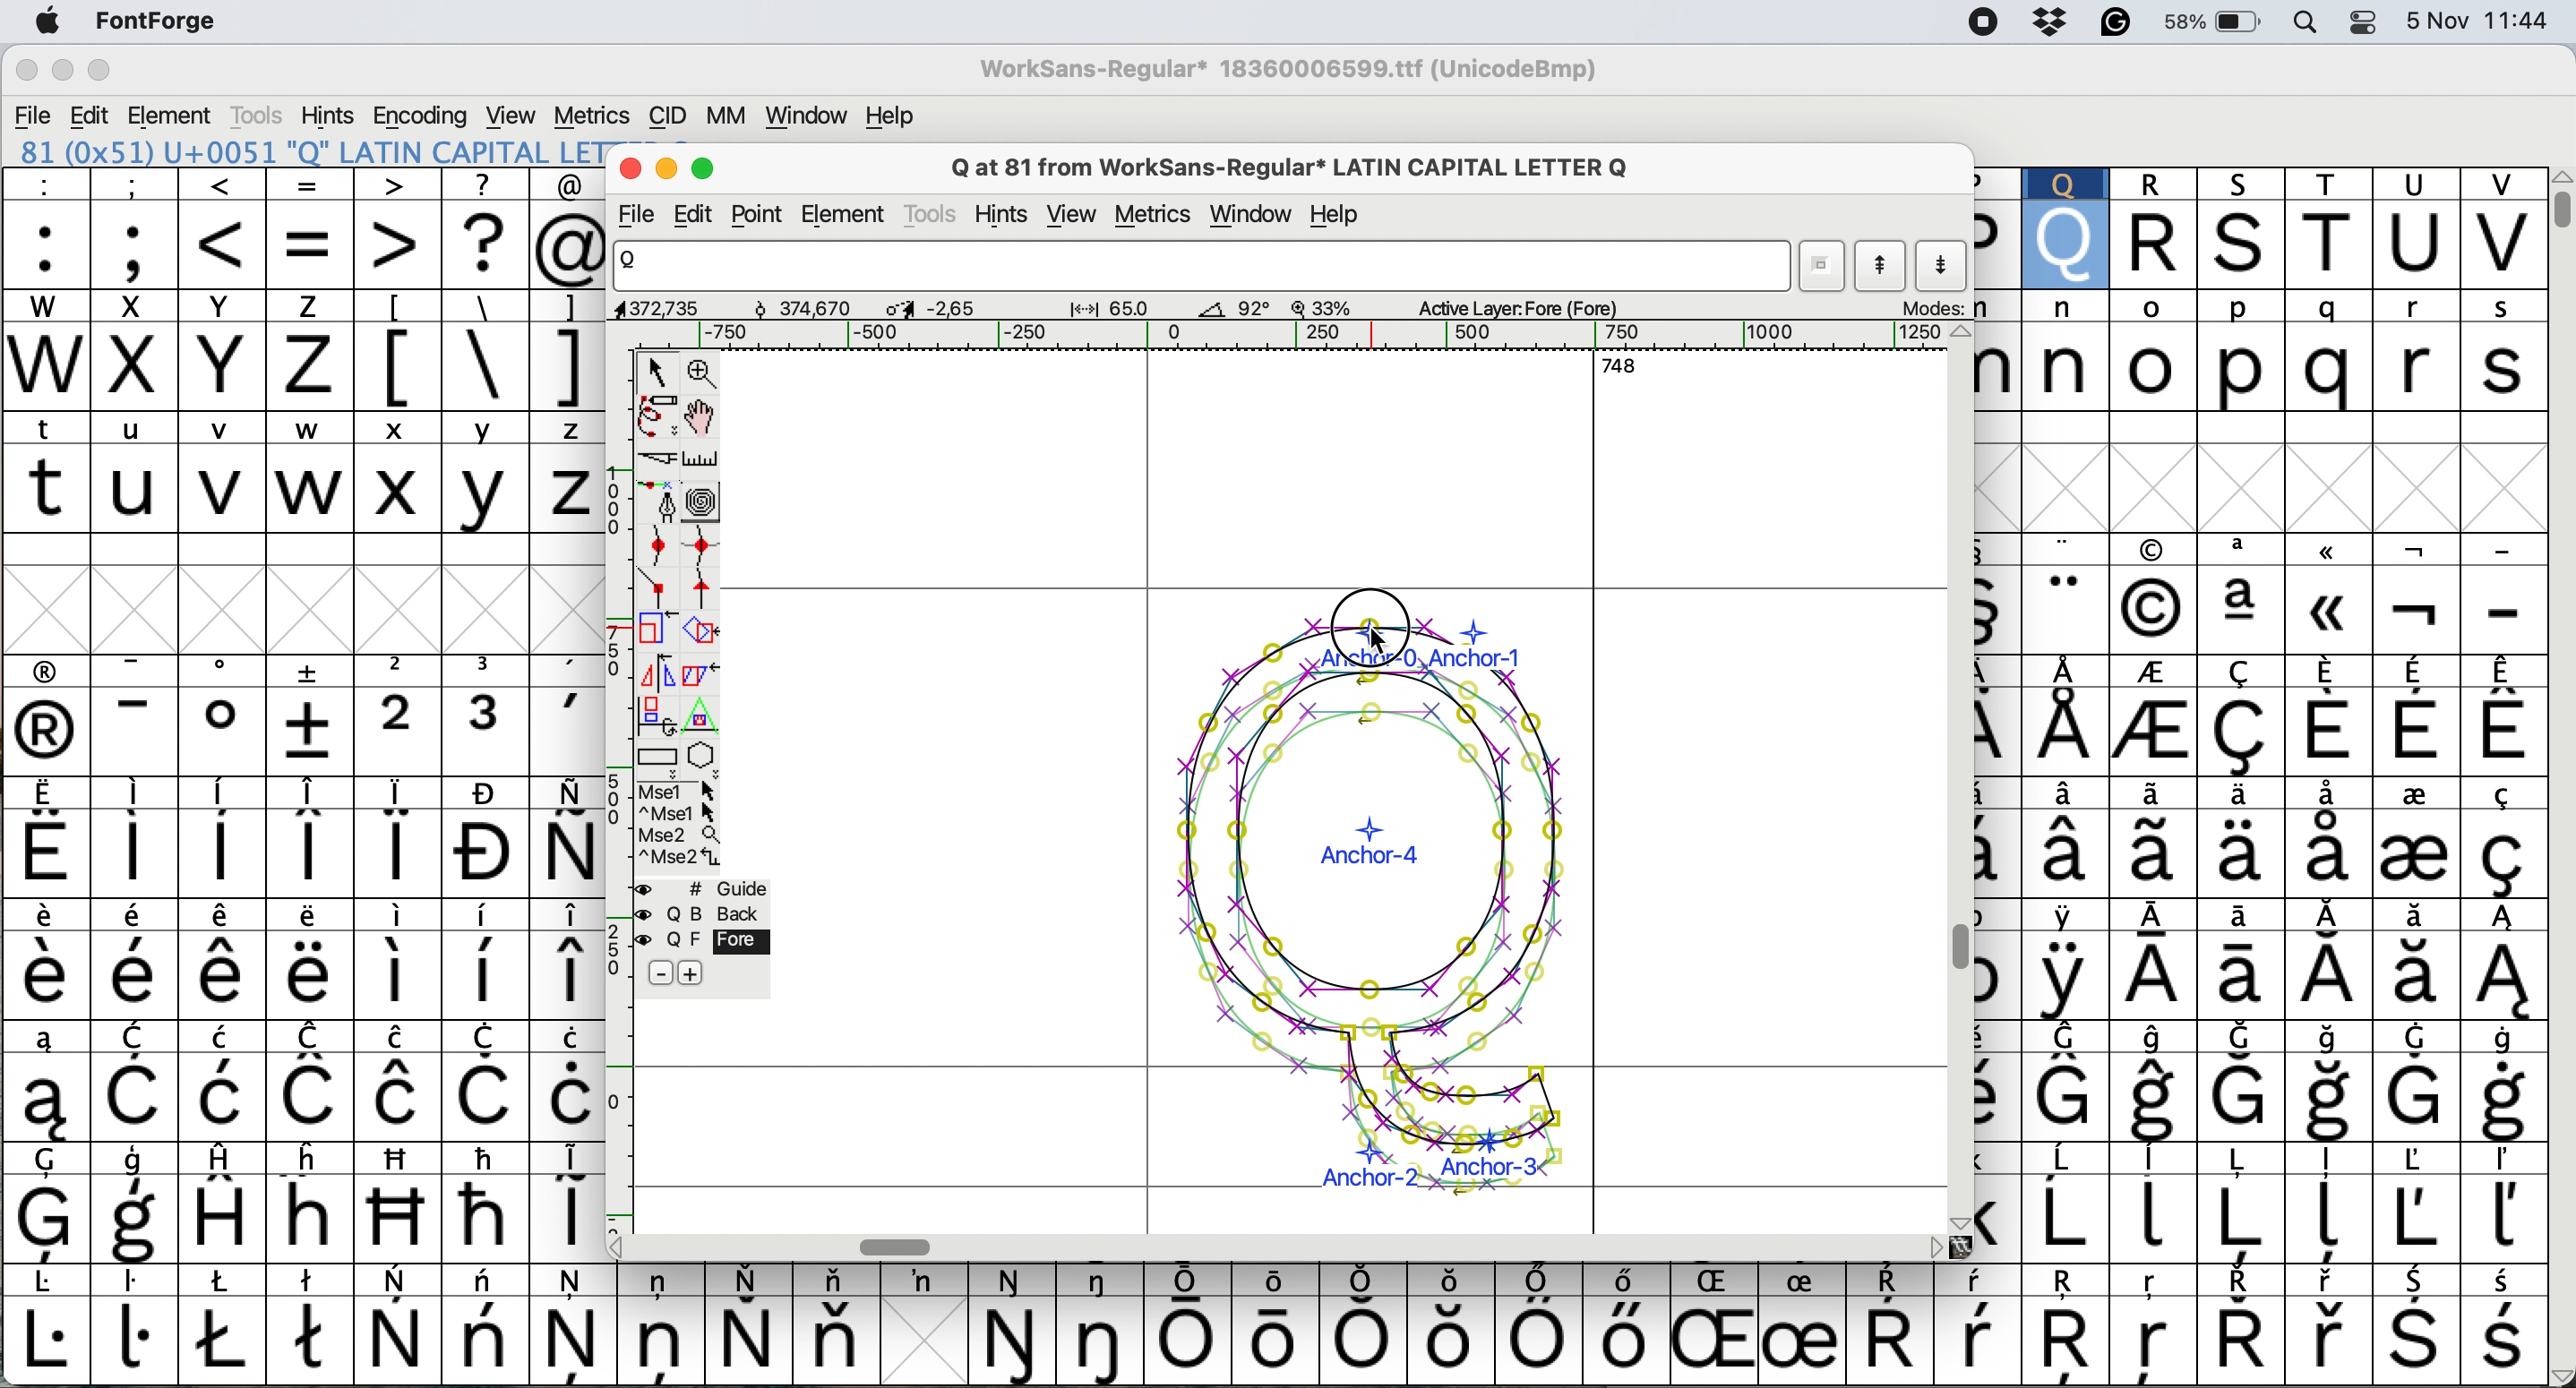  What do you see at coordinates (2263, 226) in the screenshot?
I see `uppercase letters` at bounding box center [2263, 226].